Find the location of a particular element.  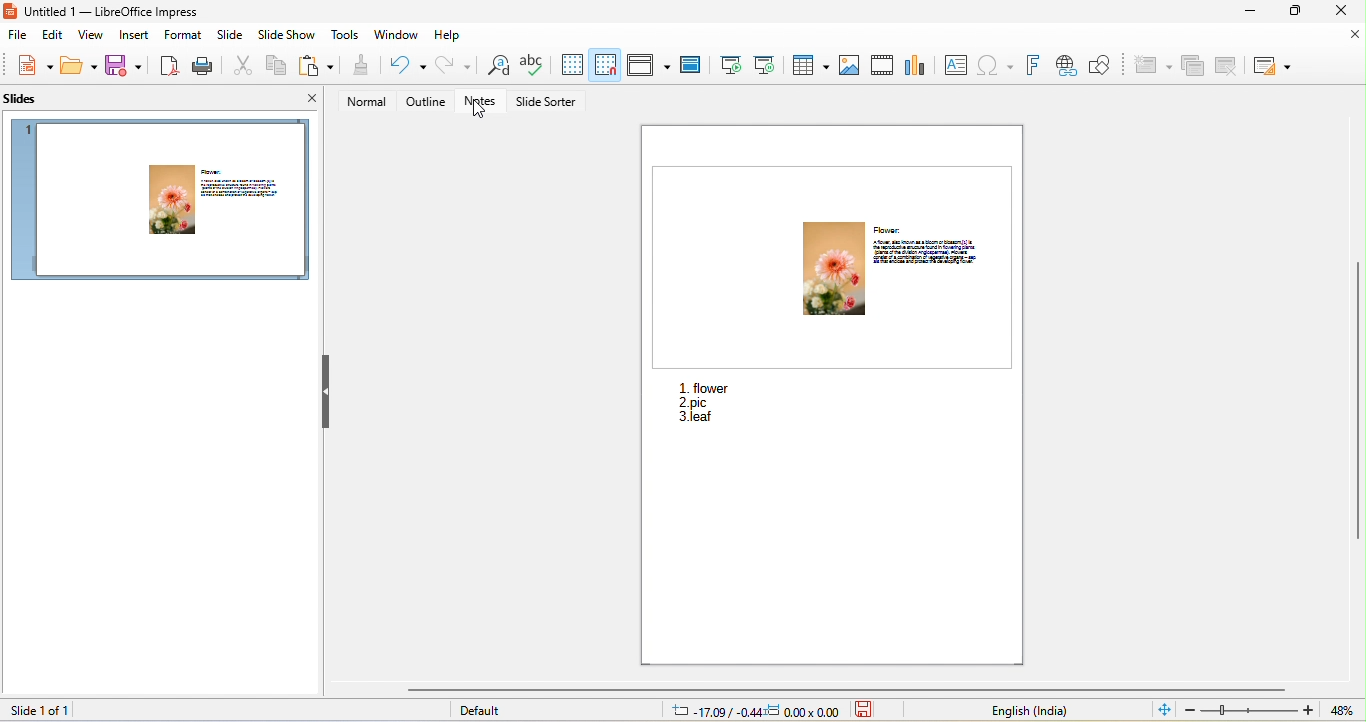

redo is located at coordinates (456, 64).